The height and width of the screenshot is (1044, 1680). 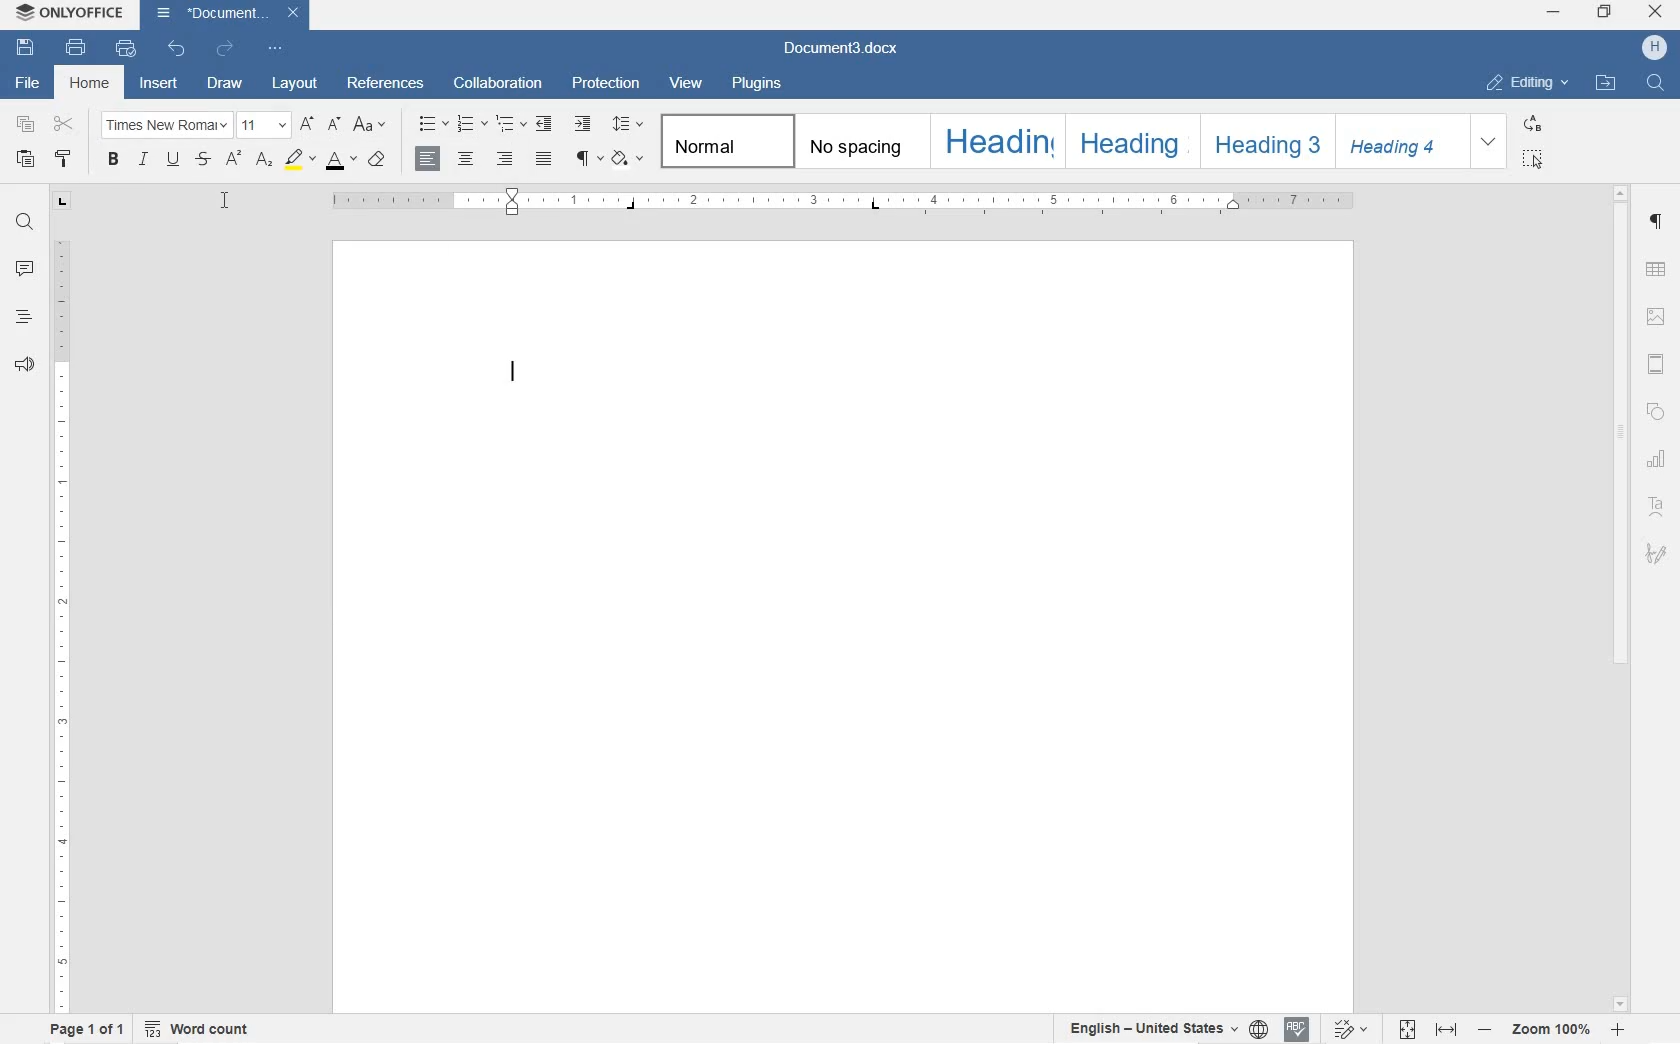 What do you see at coordinates (1656, 556) in the screenshot?
I see `SIGNATURE` at bounding box center [1656, 556].